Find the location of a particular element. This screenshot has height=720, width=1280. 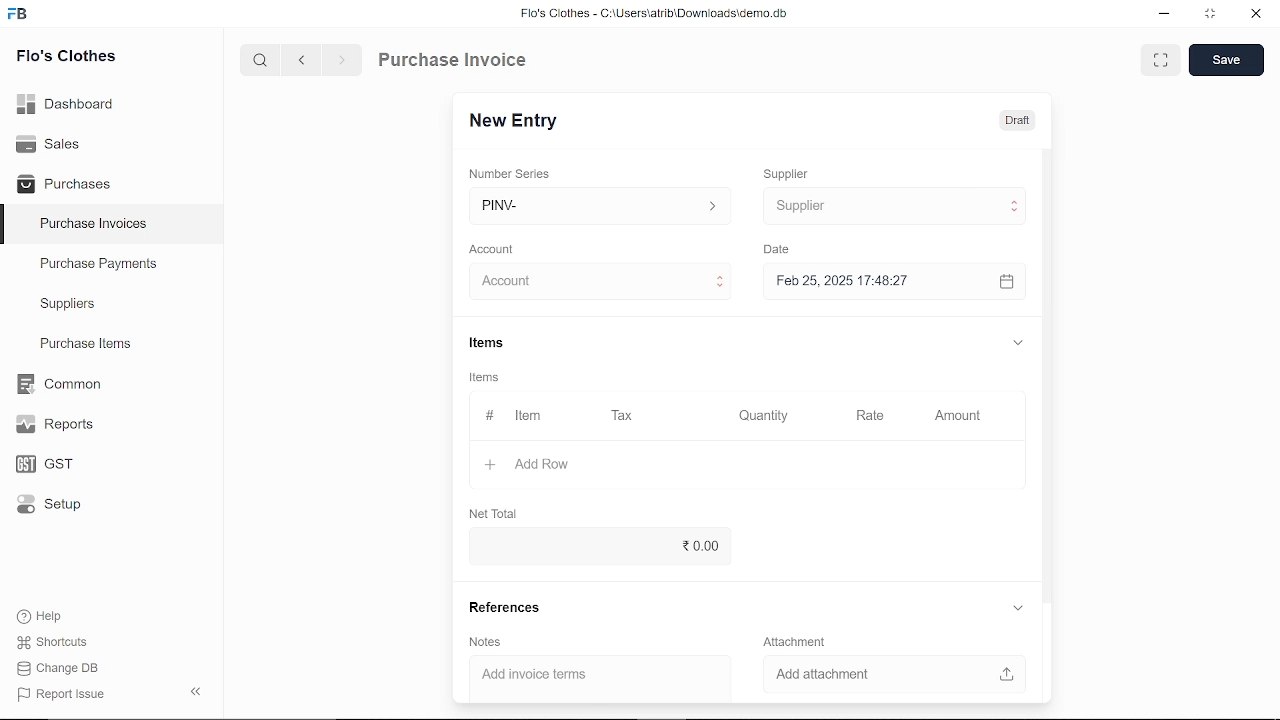

serach is located at coordinates (258, 61).